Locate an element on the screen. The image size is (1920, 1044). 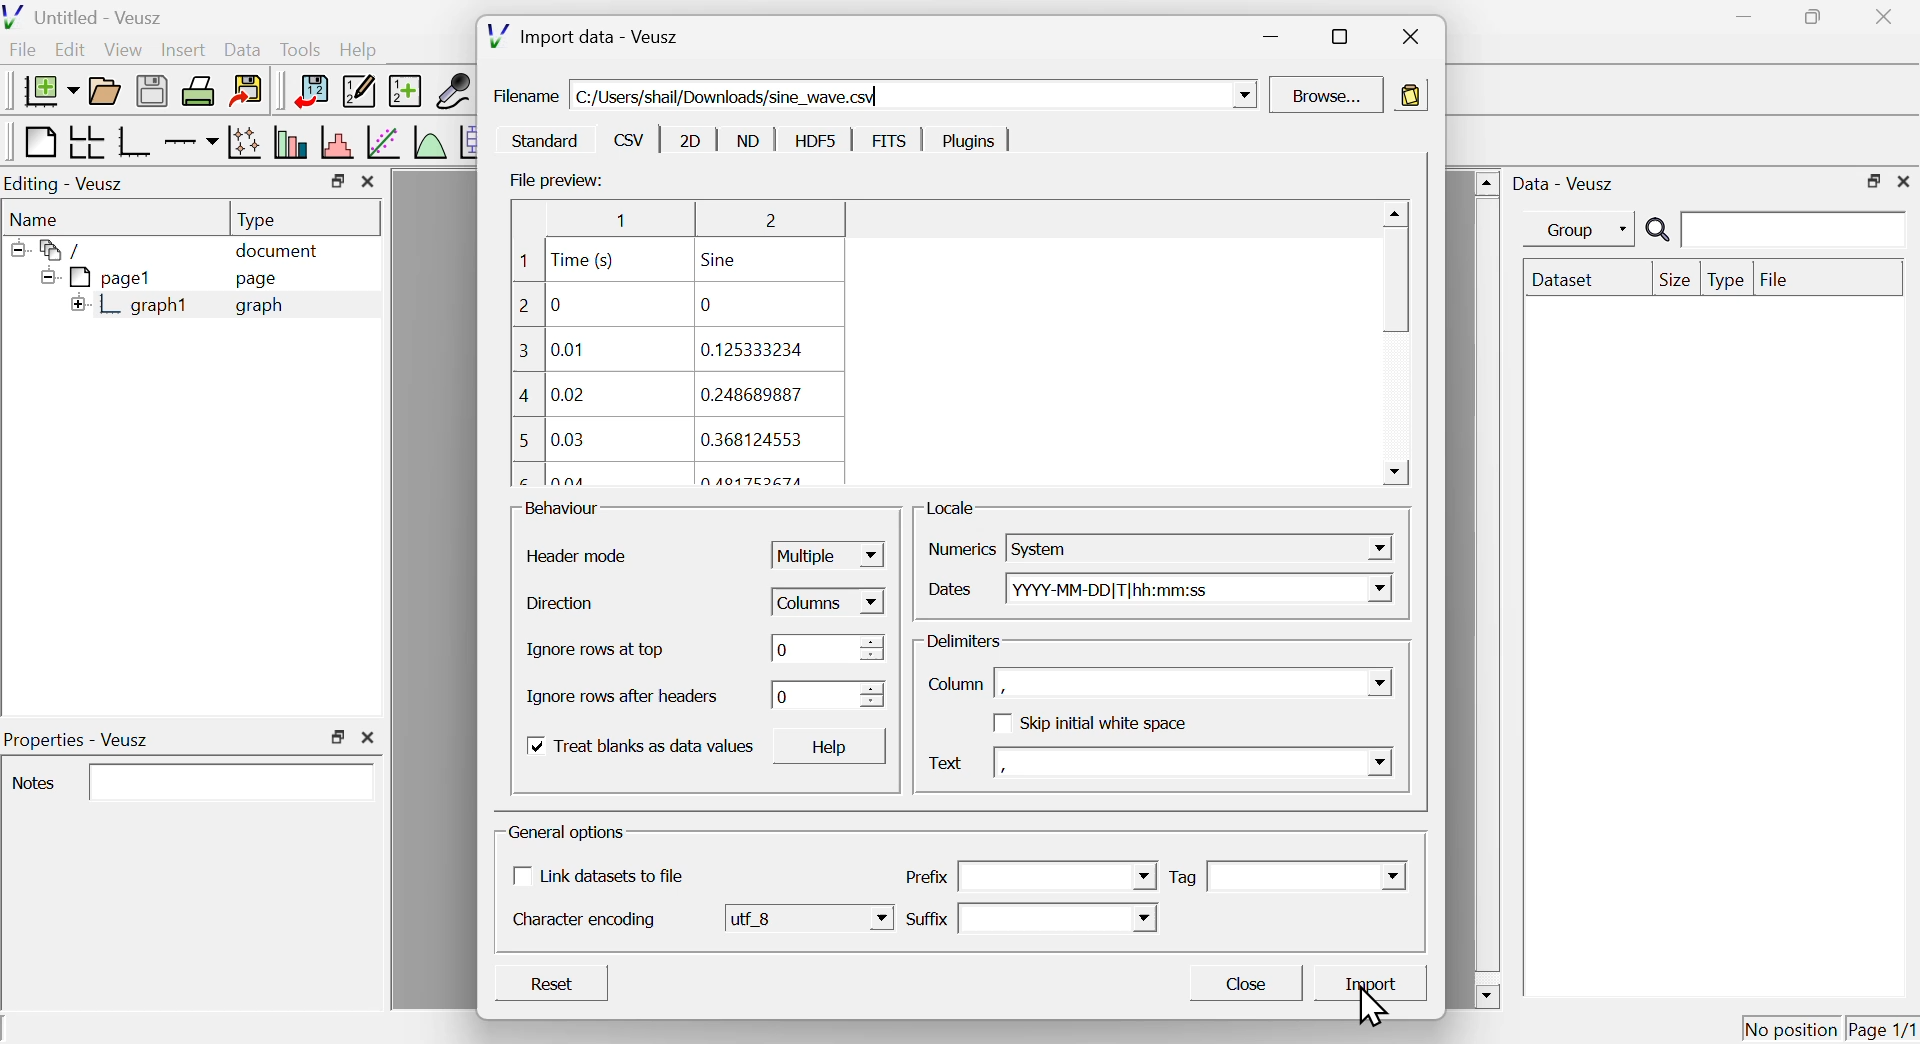
untitled - veusz is located at coordinates (86, 16).